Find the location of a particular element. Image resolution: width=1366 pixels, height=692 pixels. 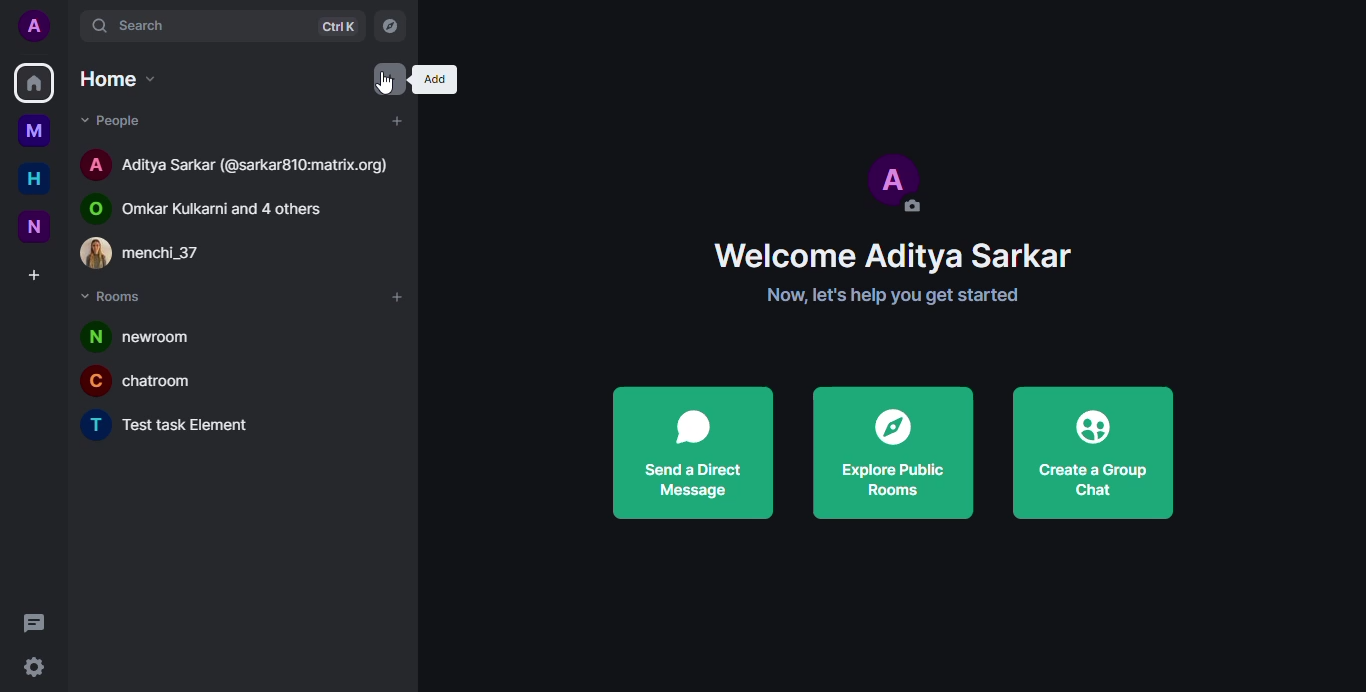

create space is located at coordinates (35, 277).